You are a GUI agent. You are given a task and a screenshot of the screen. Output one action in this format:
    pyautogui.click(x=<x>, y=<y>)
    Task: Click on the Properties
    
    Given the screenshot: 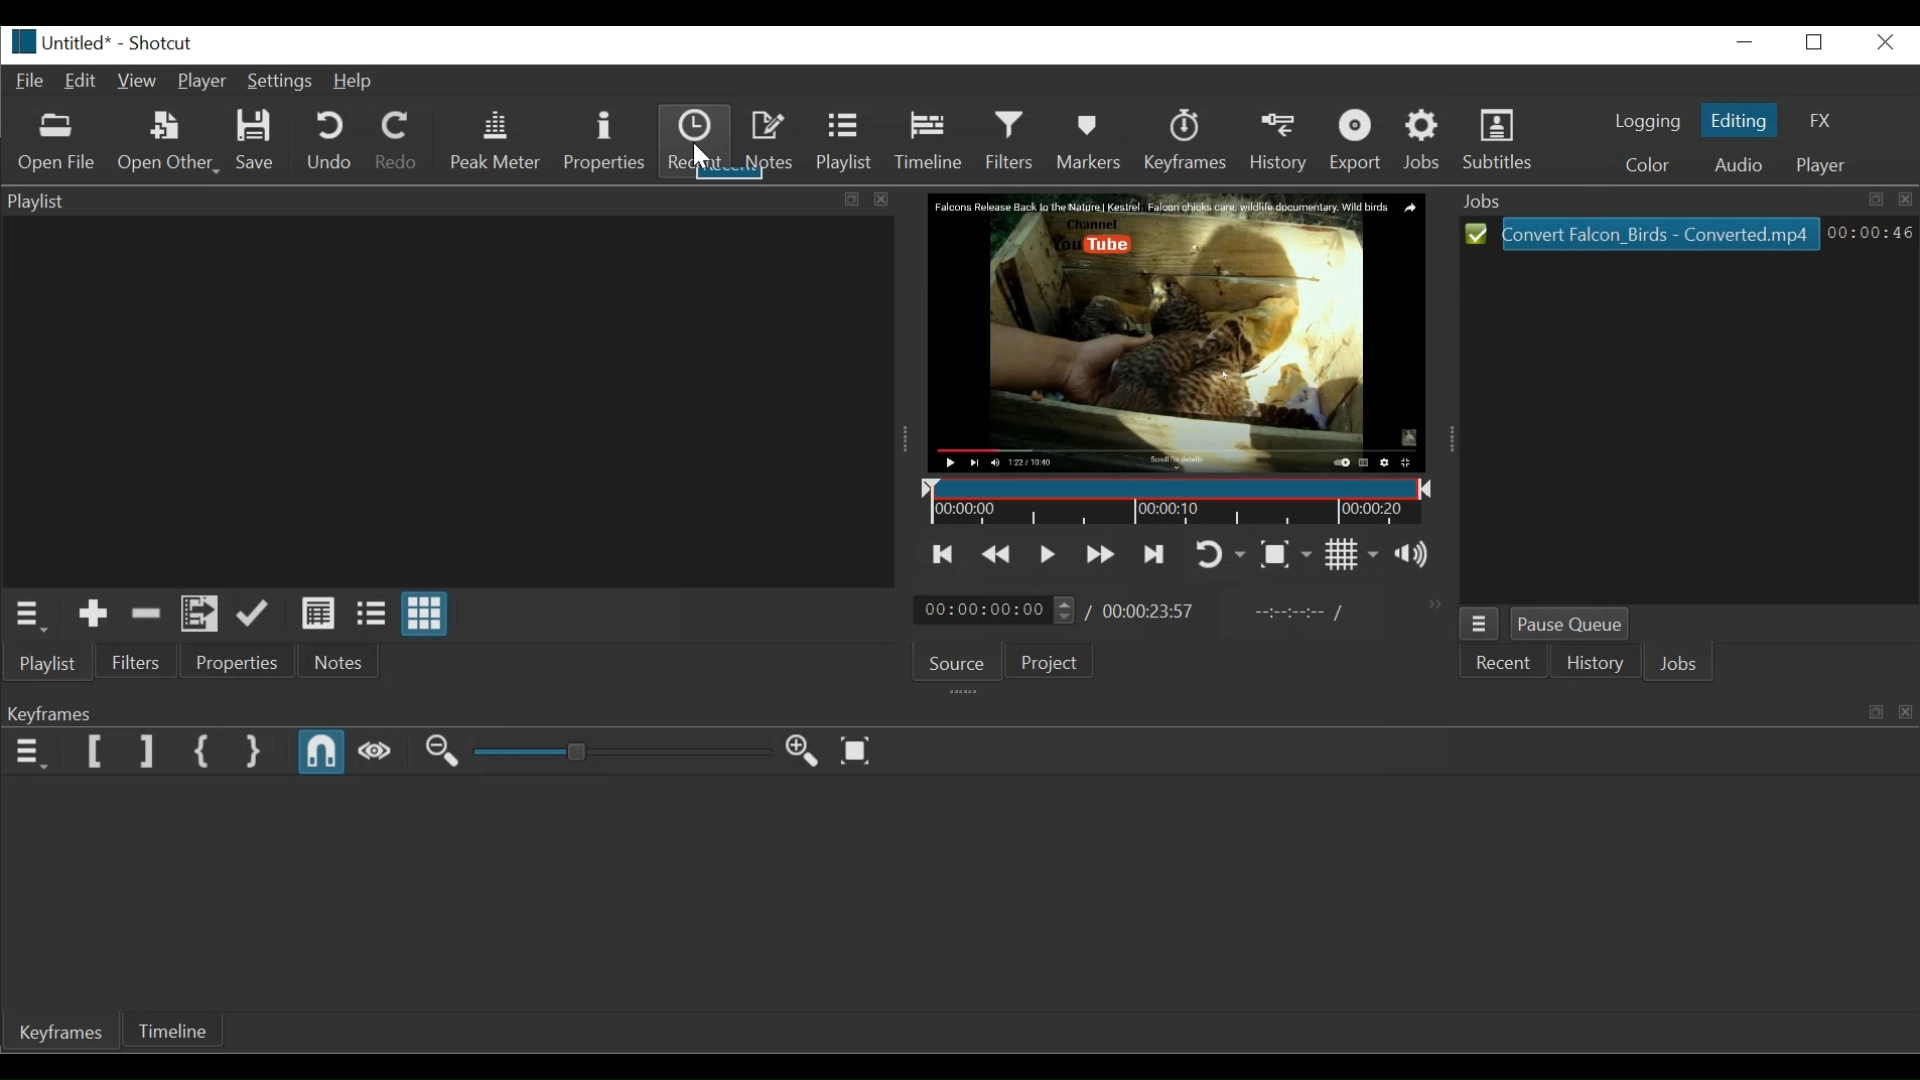 What is the action you would take?
    pyautogui.click(x=231, y=662)
    